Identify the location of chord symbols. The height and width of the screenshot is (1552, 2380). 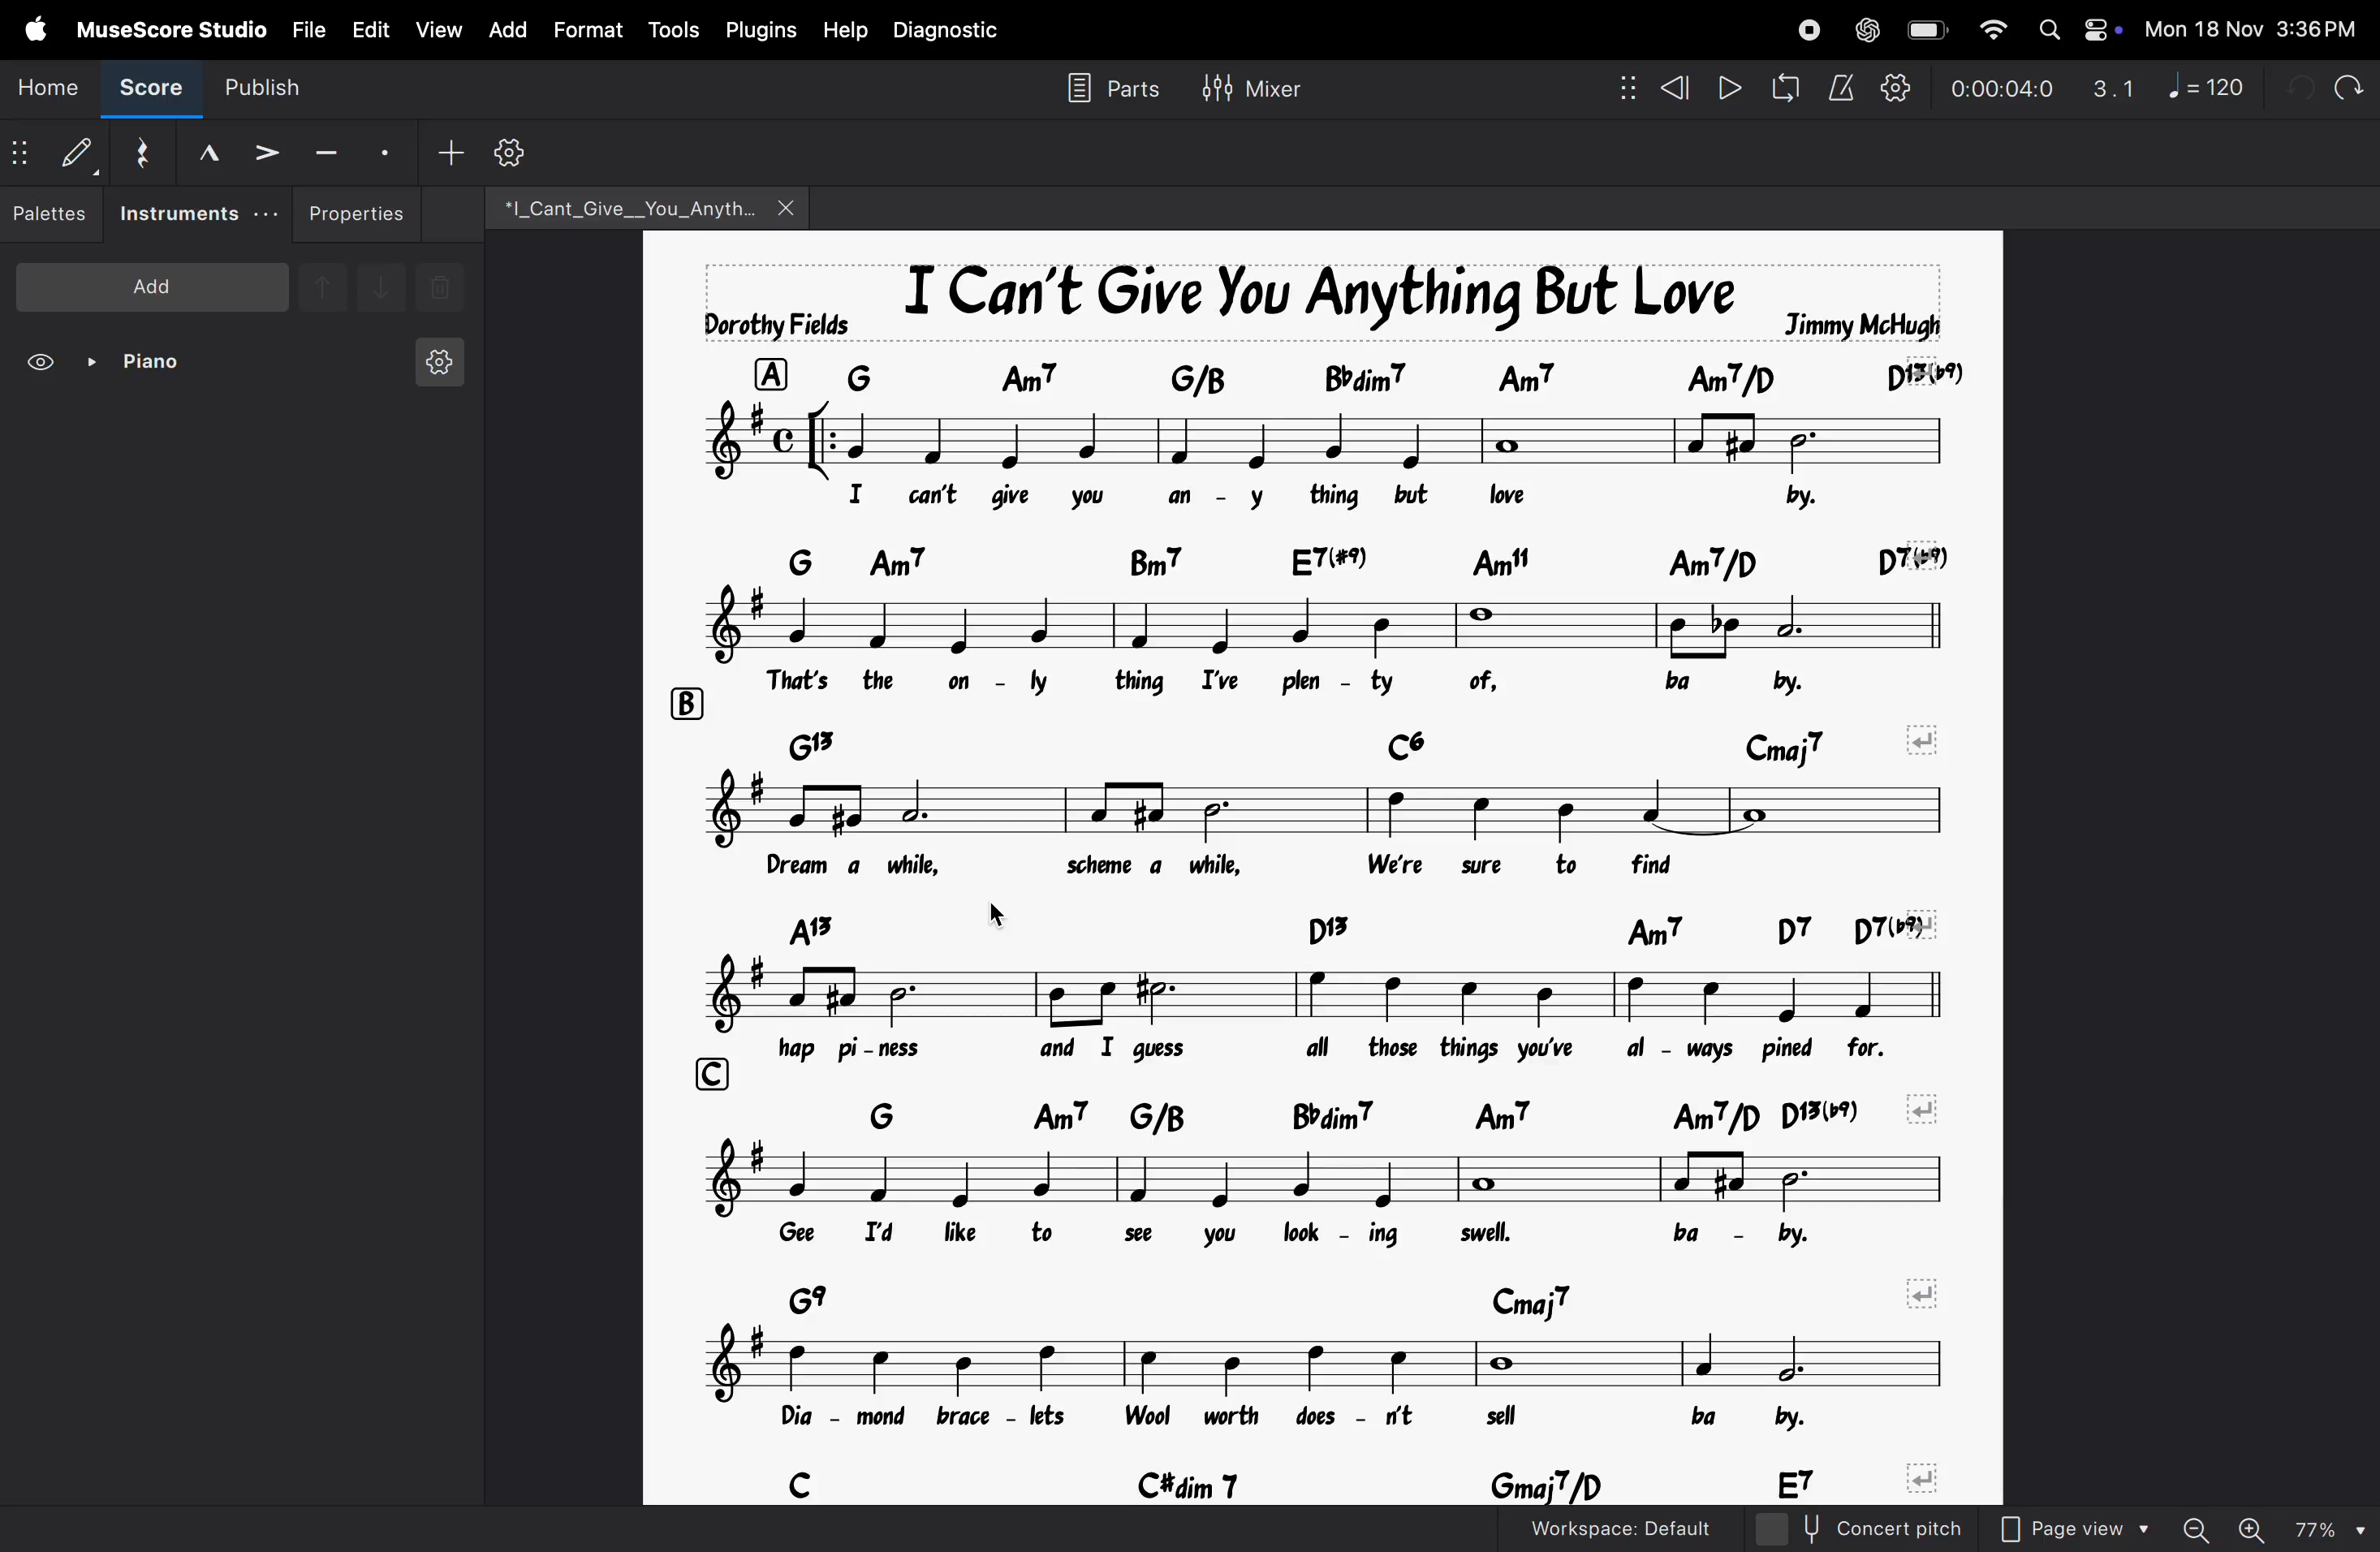
(1363, 1299).